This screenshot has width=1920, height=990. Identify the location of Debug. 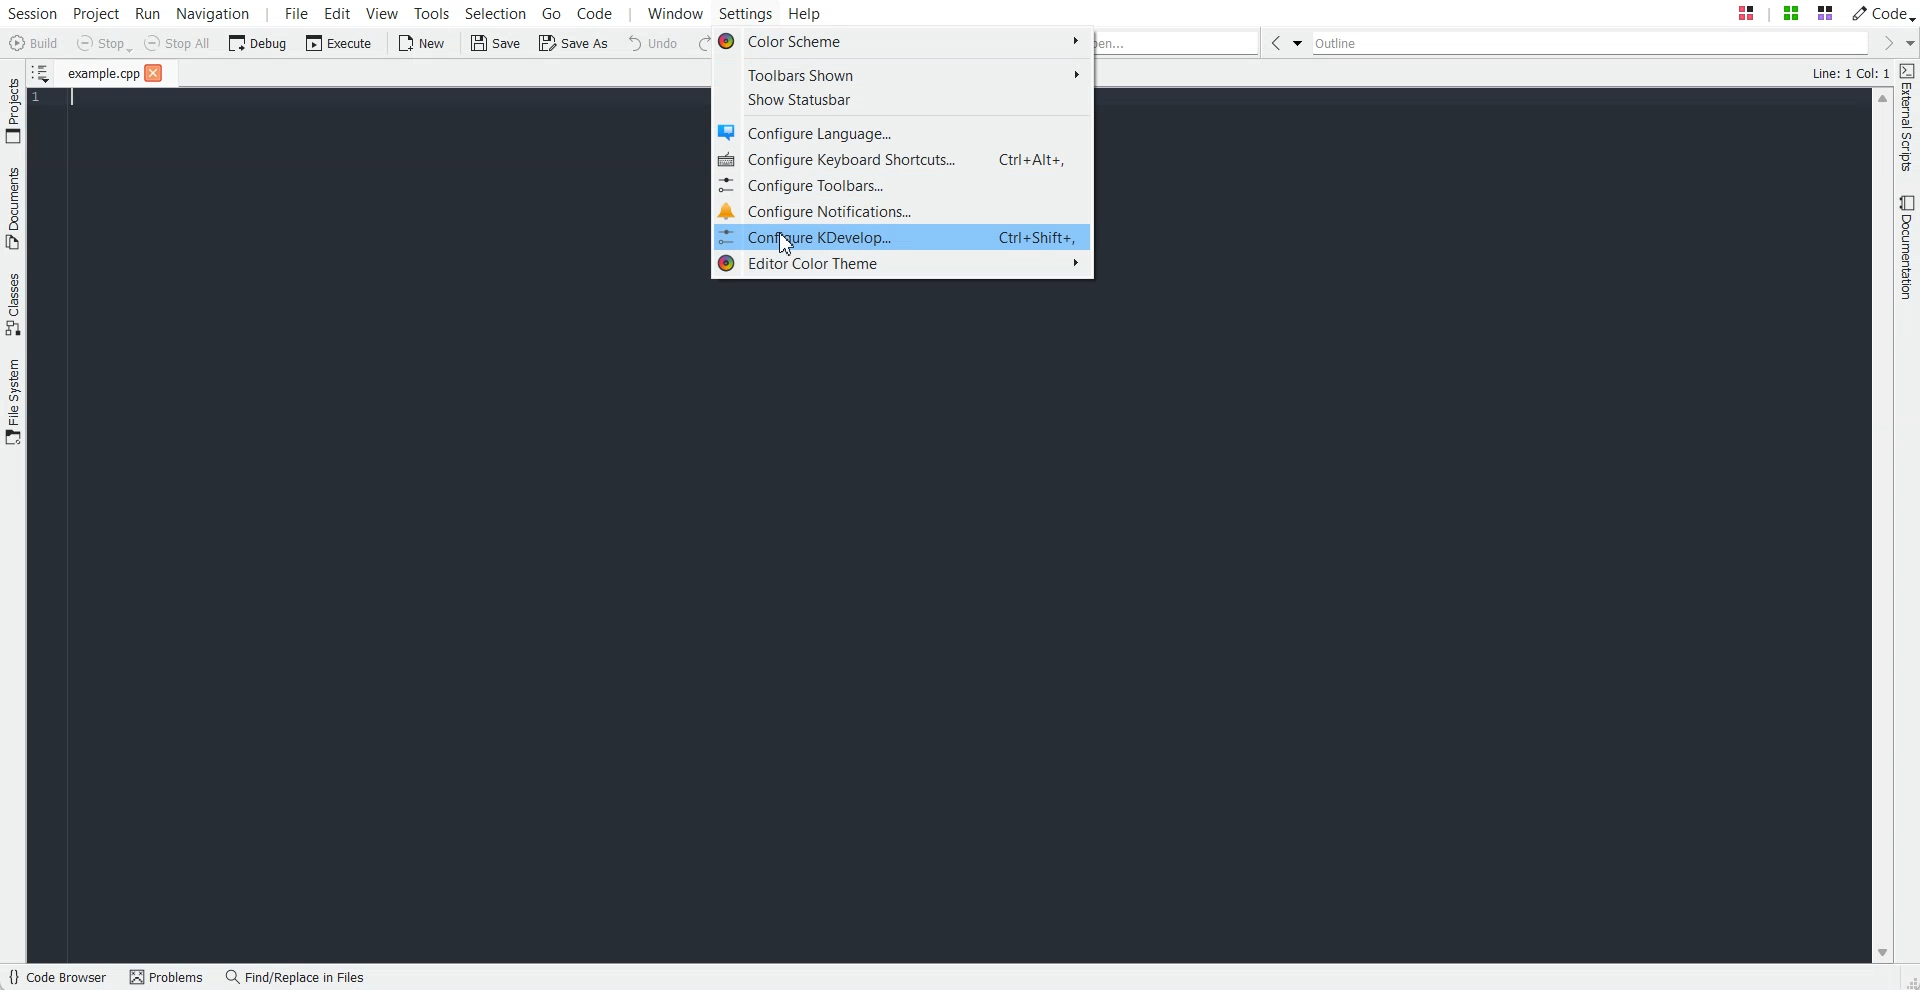
(257, 43).